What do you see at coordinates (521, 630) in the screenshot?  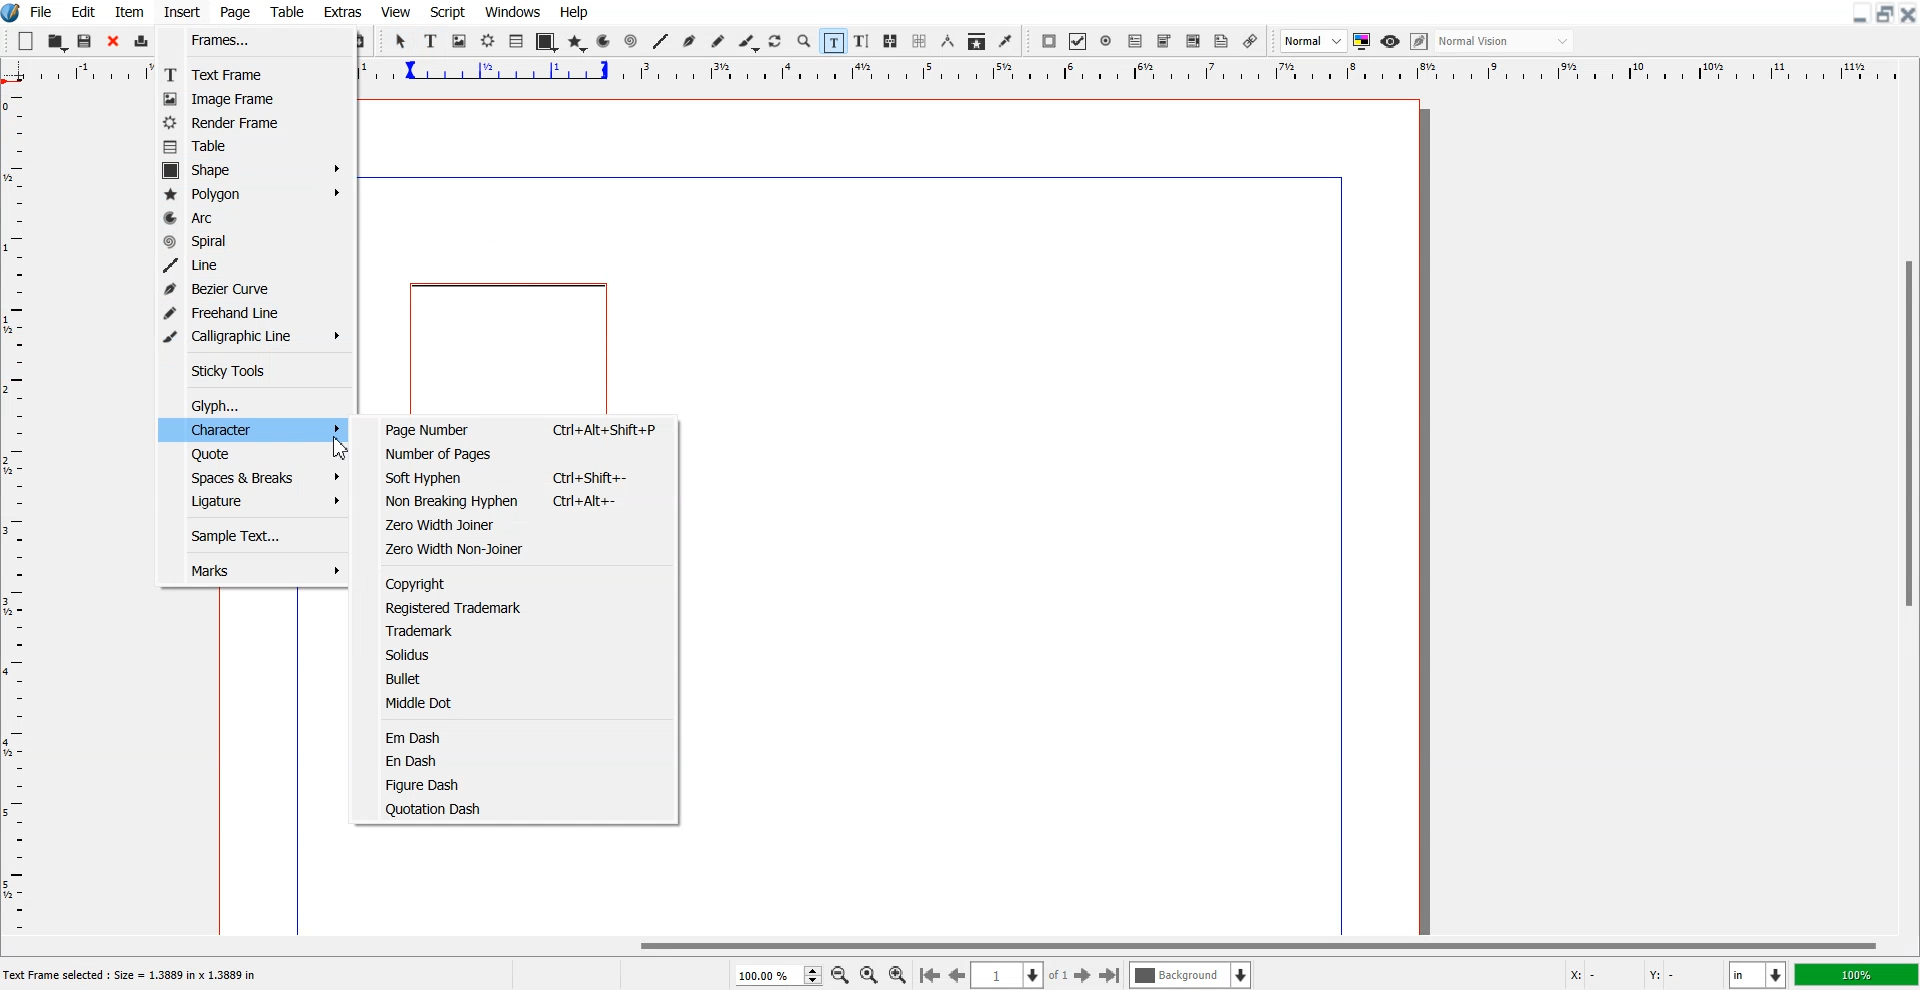 I see `Trademark` at bounding box center [521, 630].